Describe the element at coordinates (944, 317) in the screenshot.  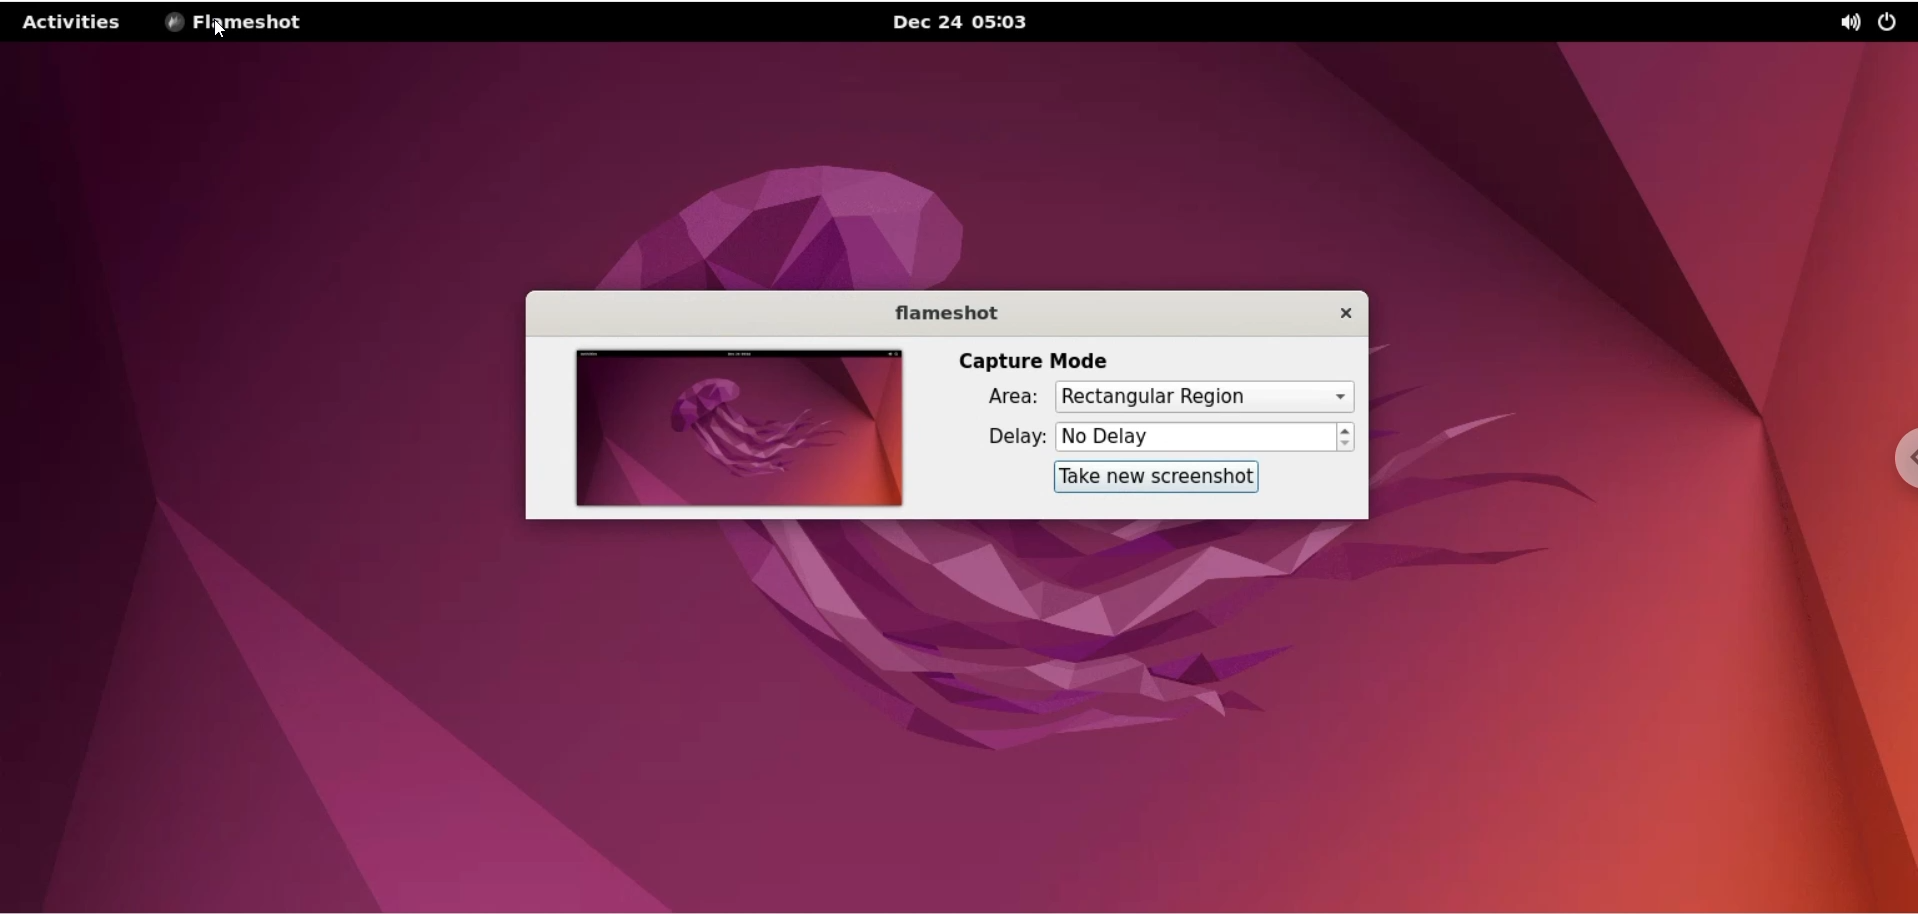
I see `flameshot` at that location.